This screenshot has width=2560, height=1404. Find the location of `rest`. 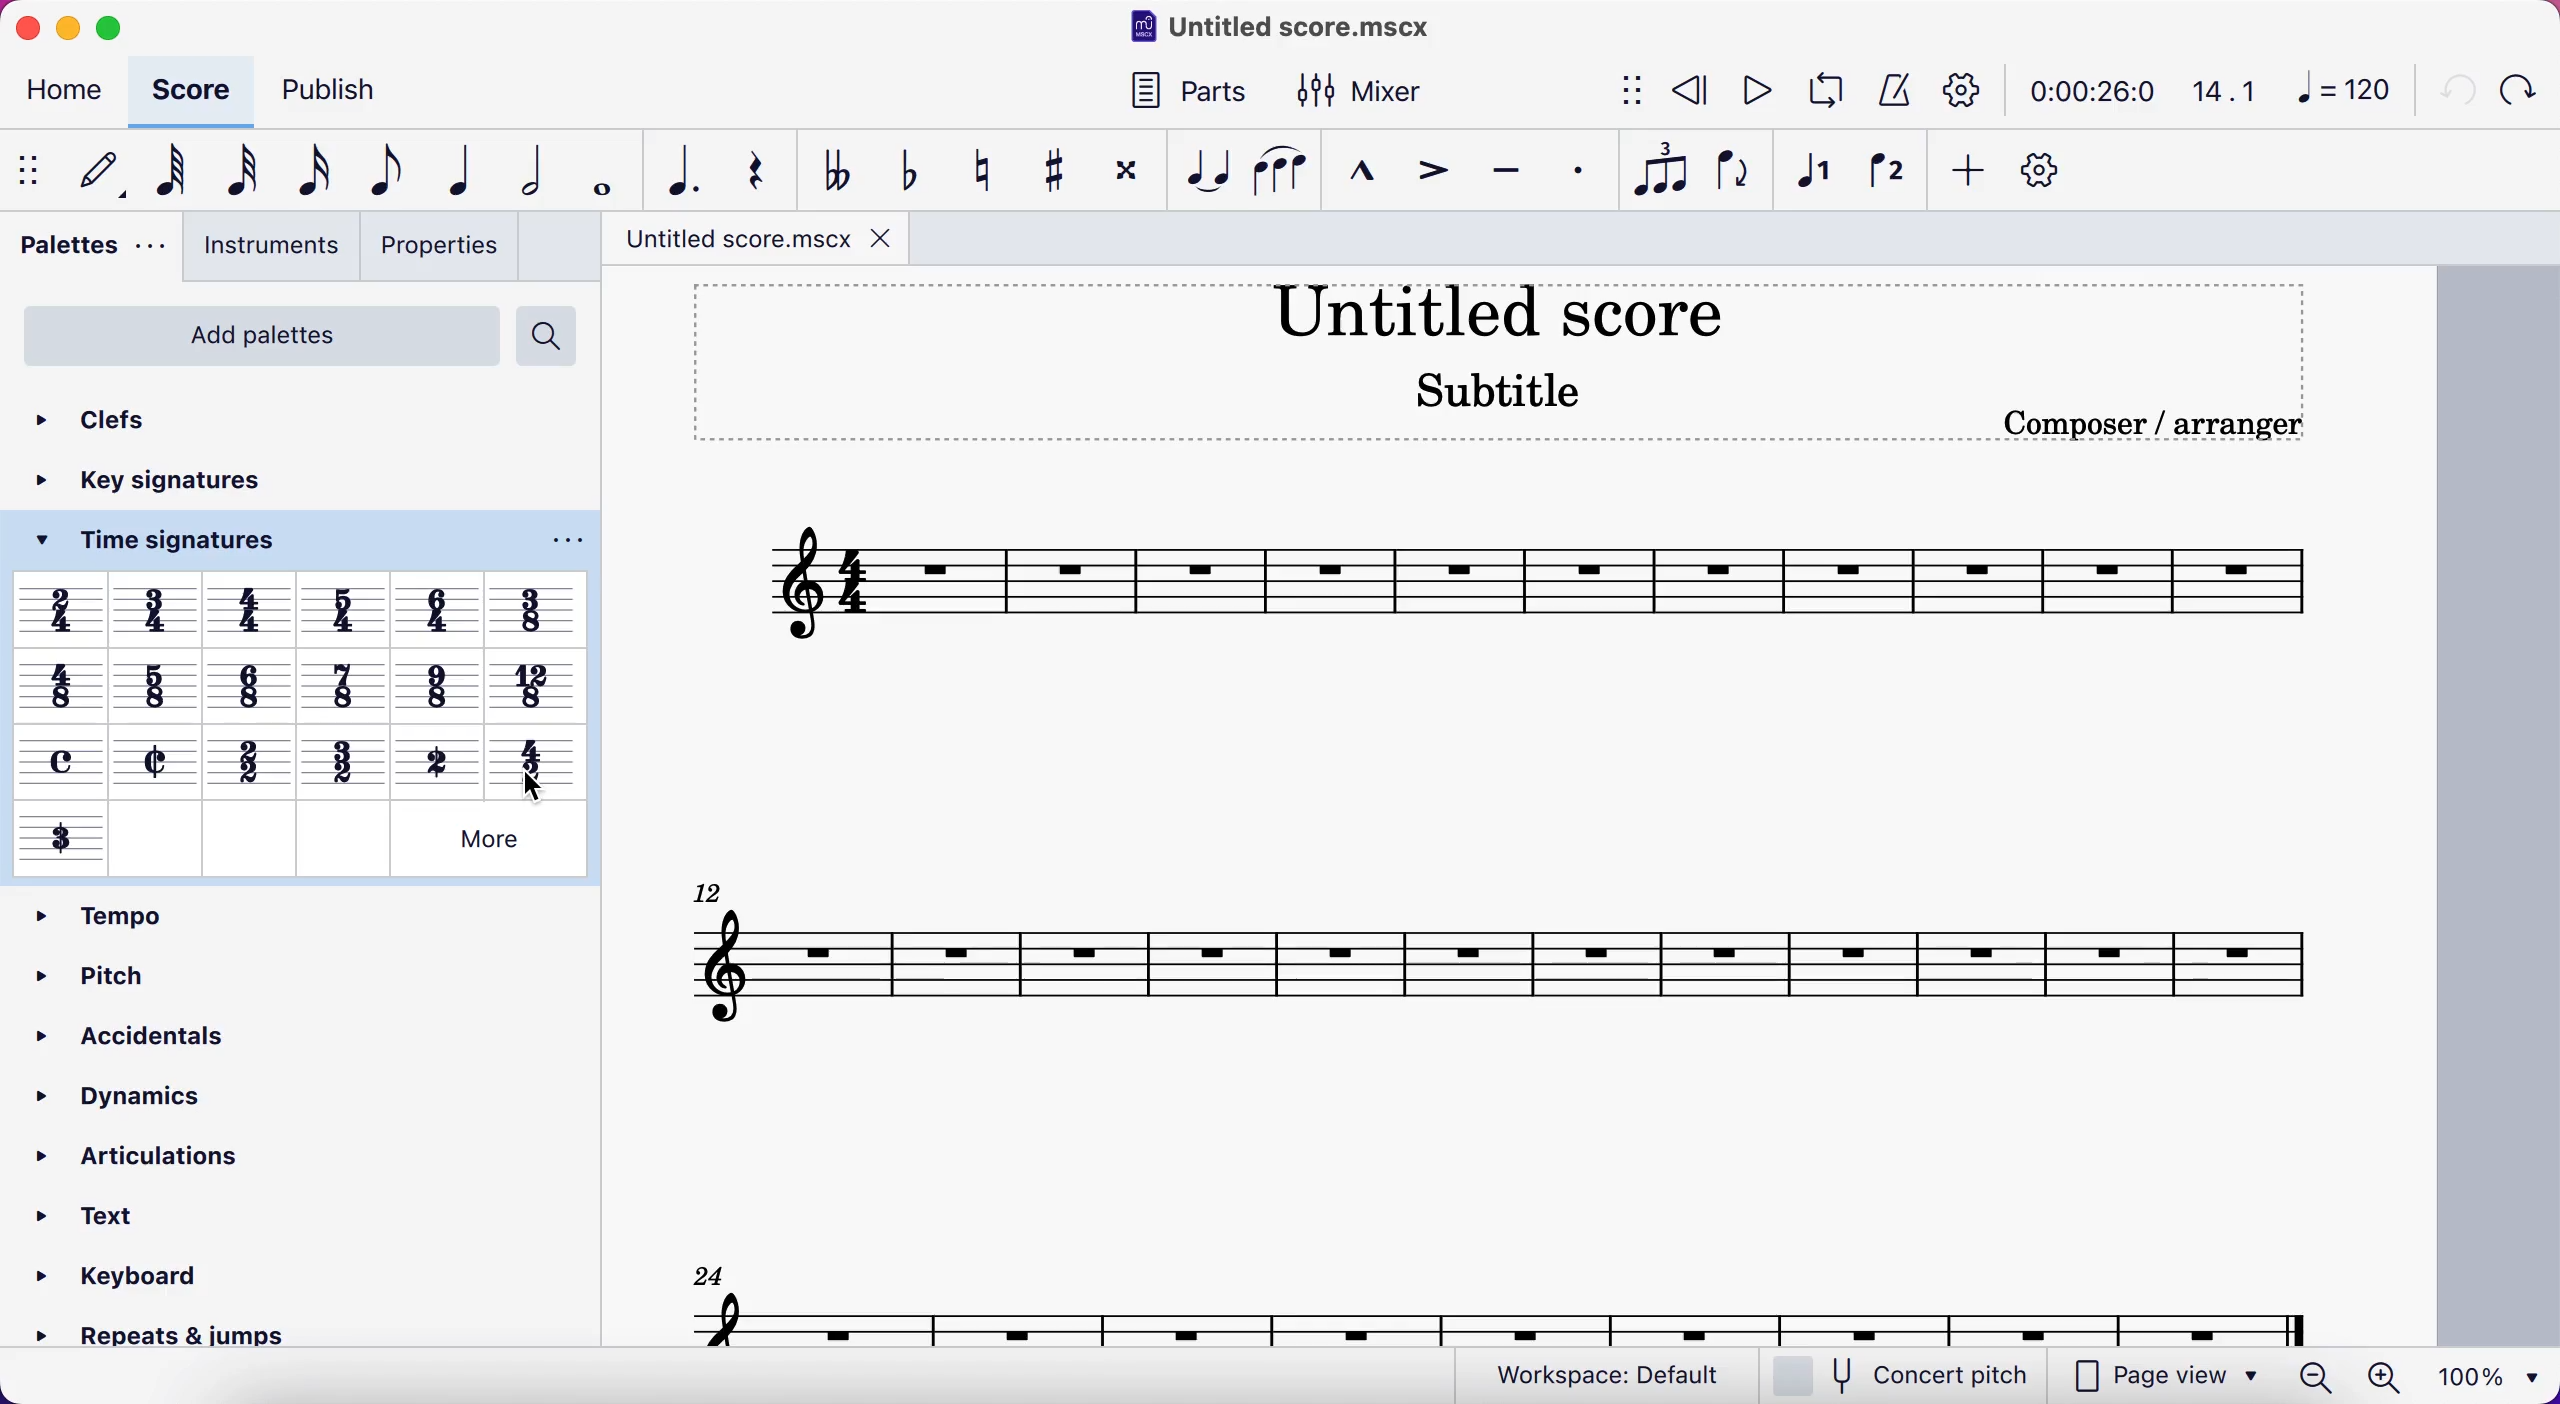

rest is located at coordinates (755, 170).